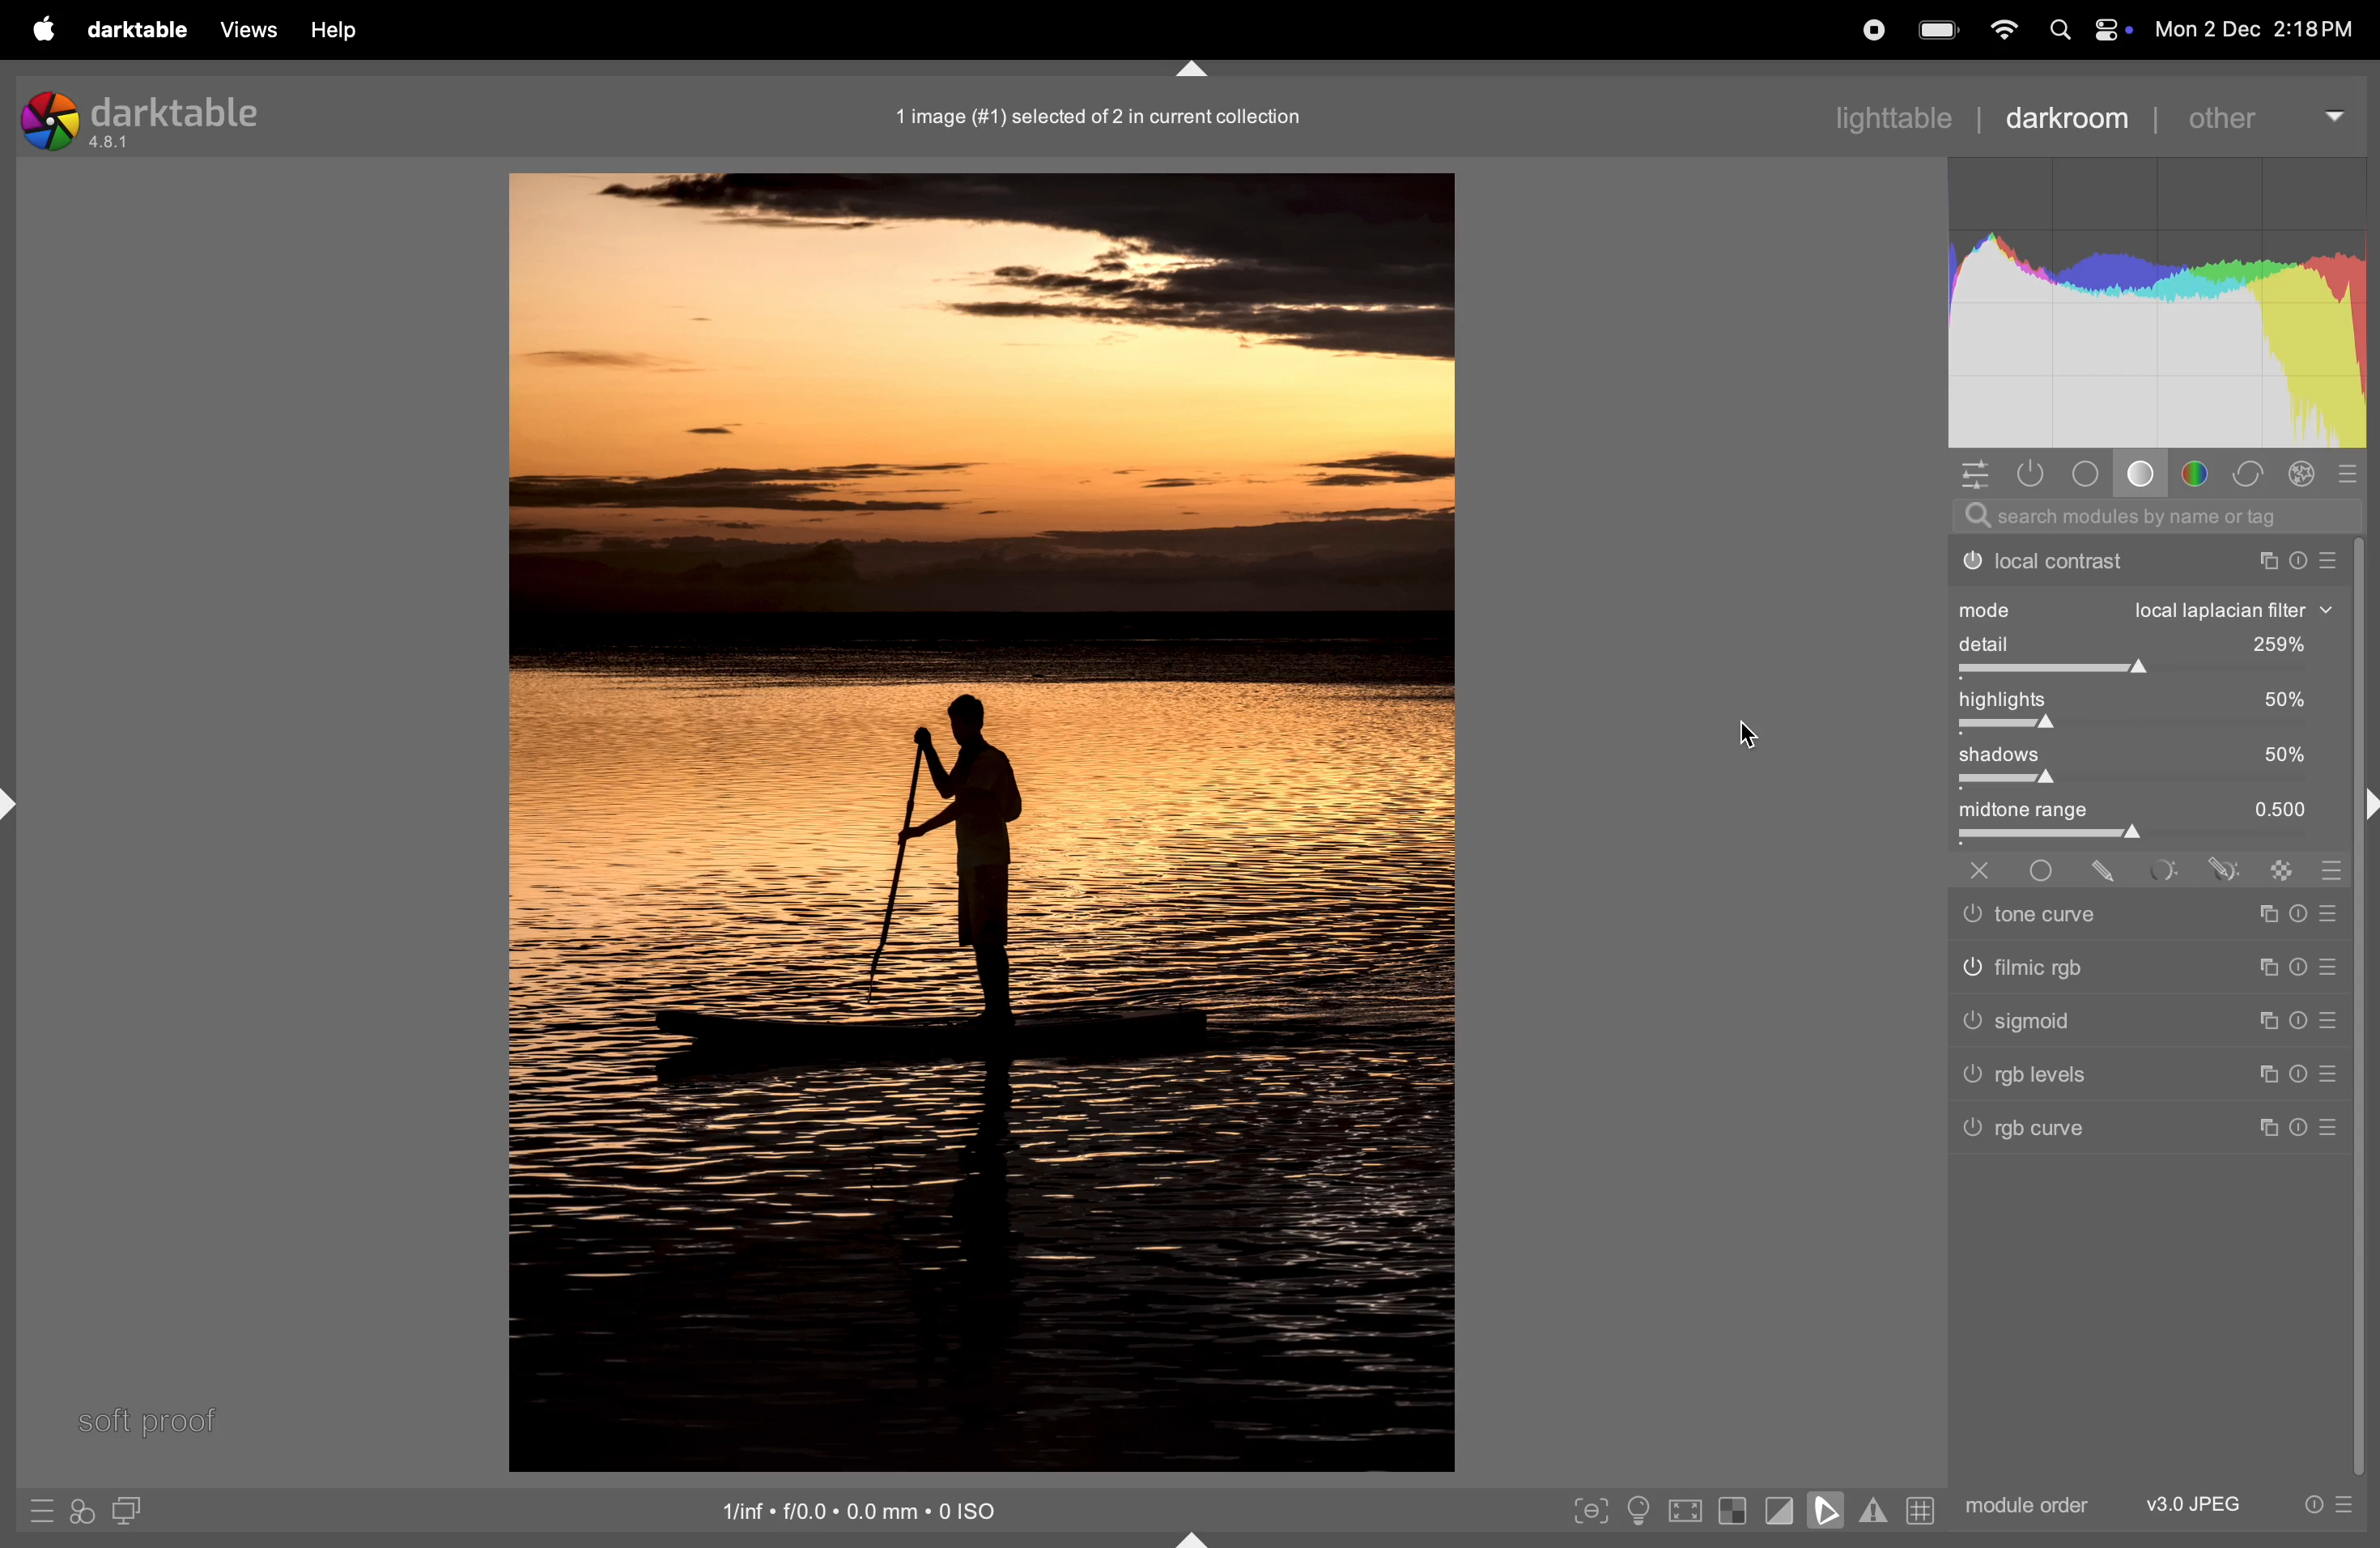  I want to click on base, so click(2086, 472).